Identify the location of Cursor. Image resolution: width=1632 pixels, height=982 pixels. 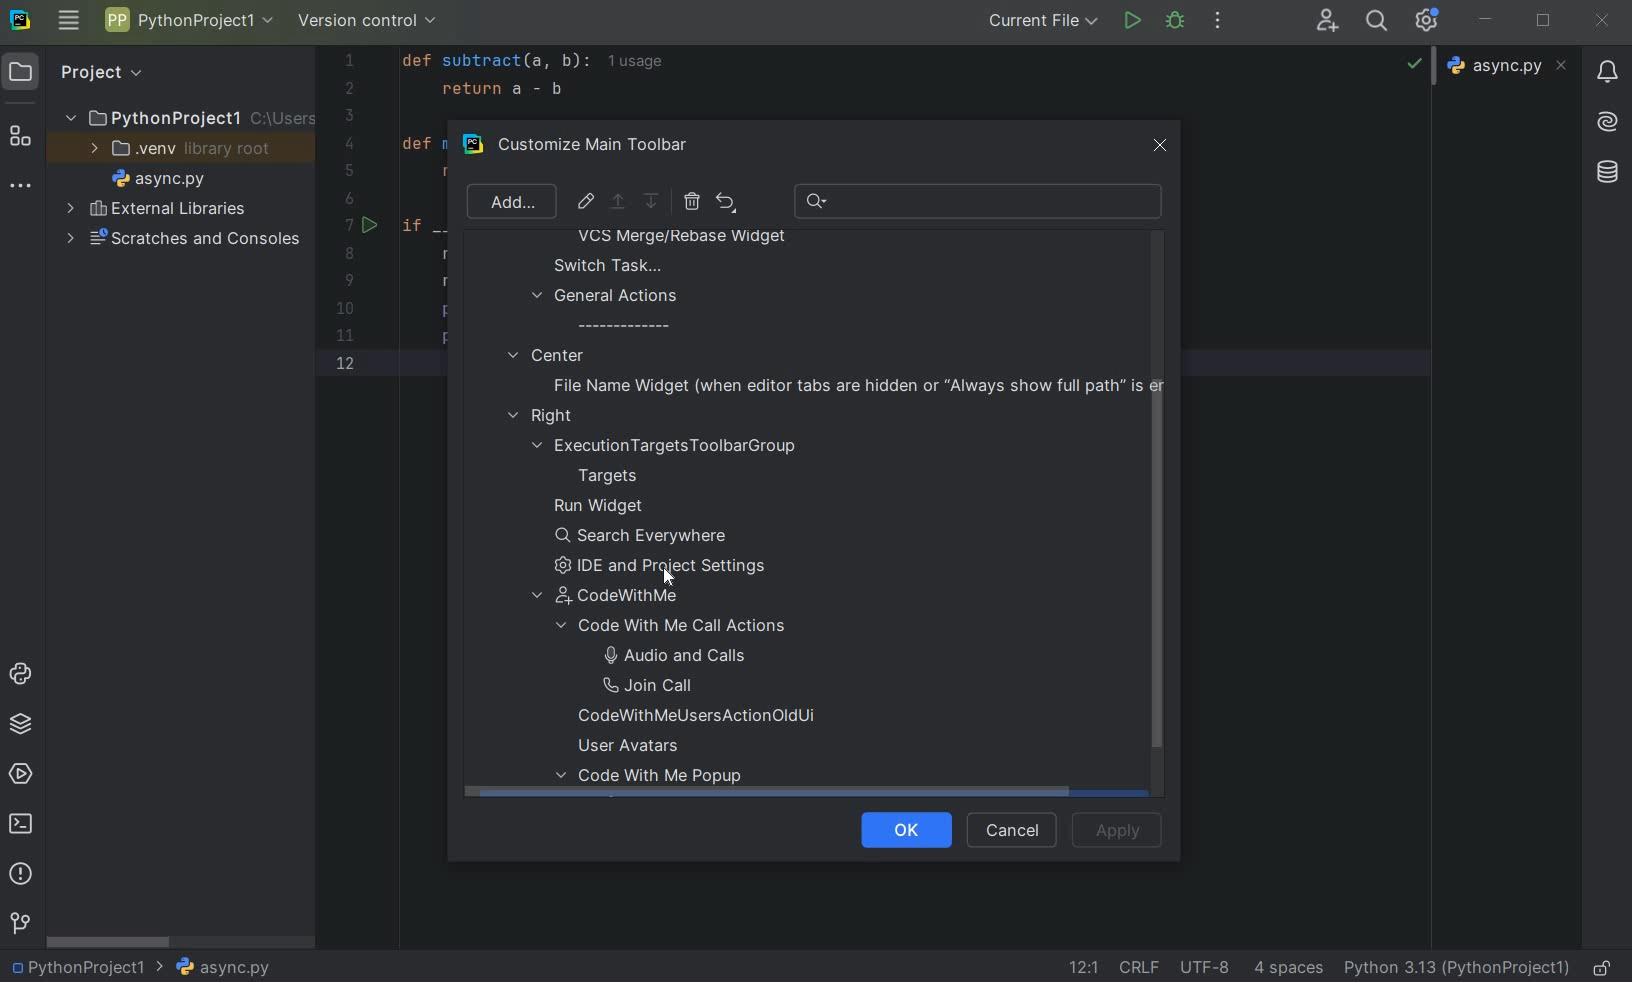
(668, 578).